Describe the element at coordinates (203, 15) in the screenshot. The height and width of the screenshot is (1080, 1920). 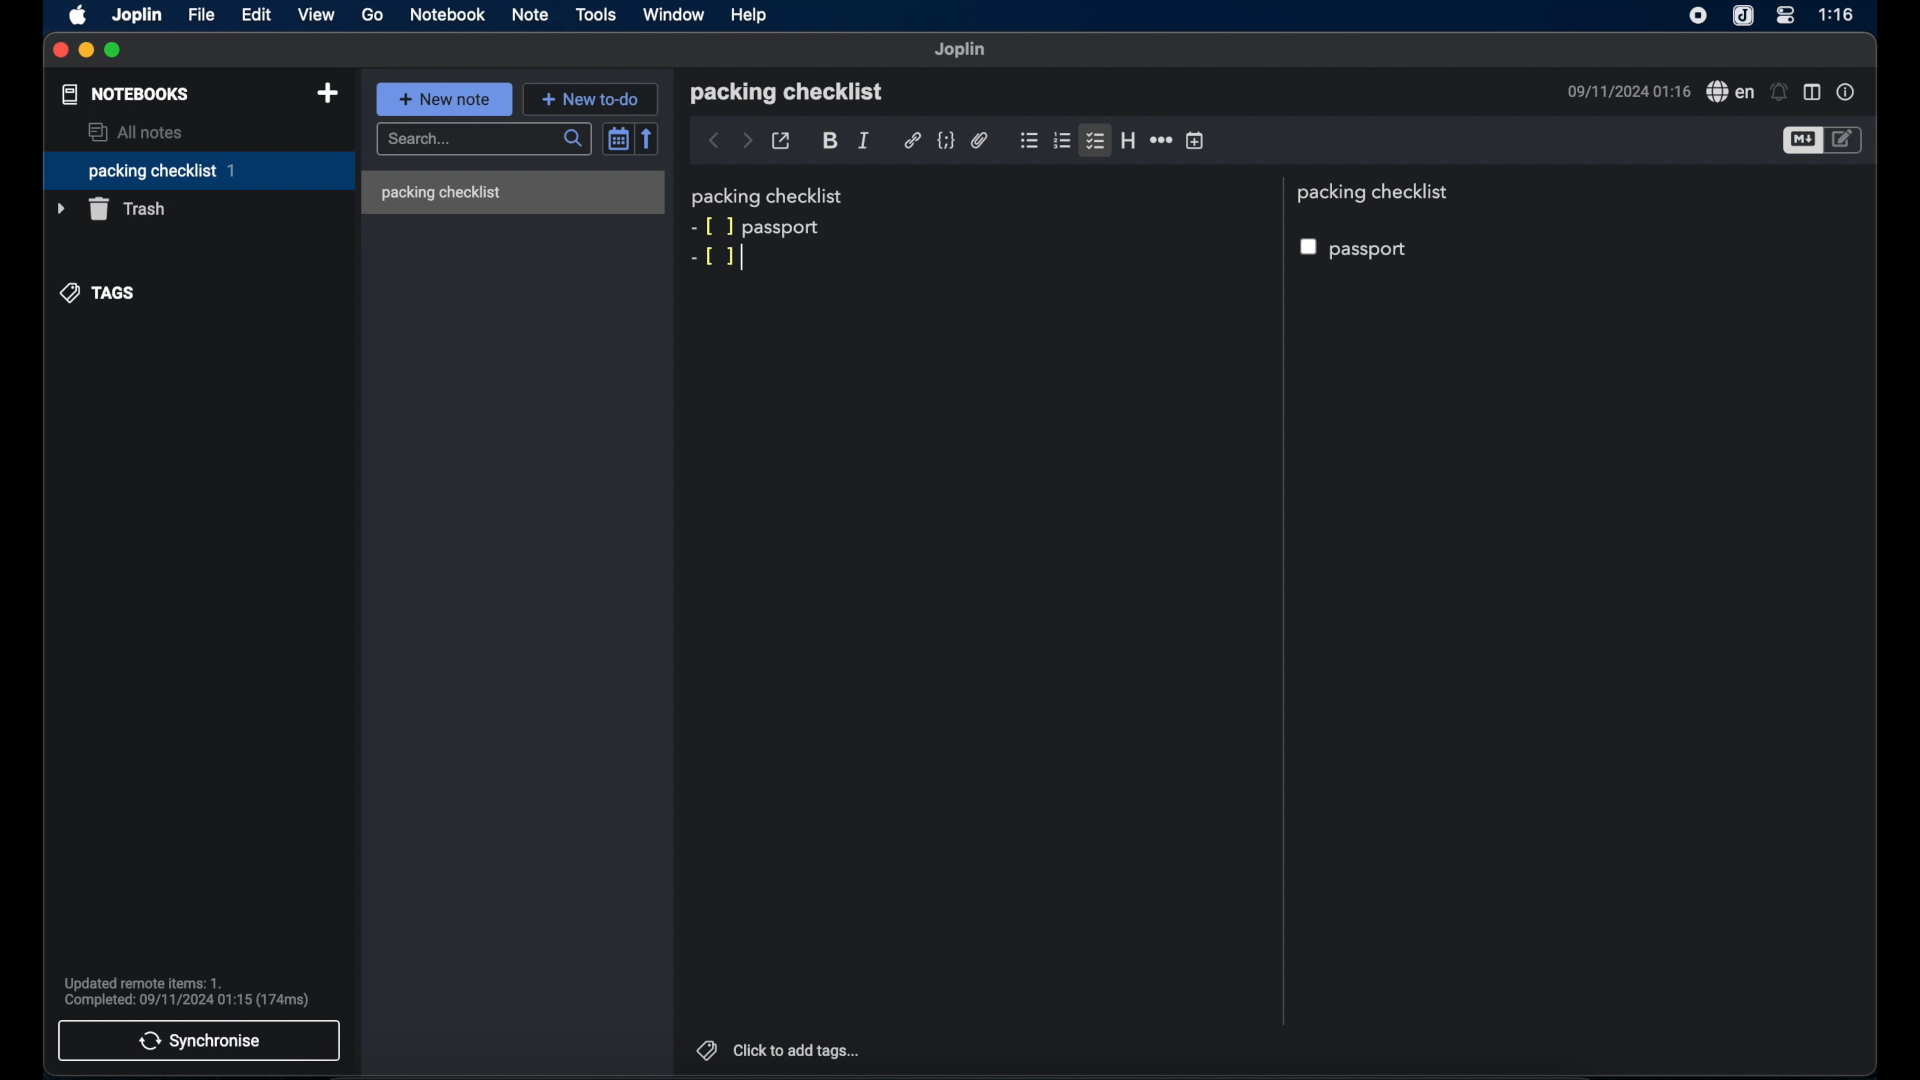
I see `file` at that location.